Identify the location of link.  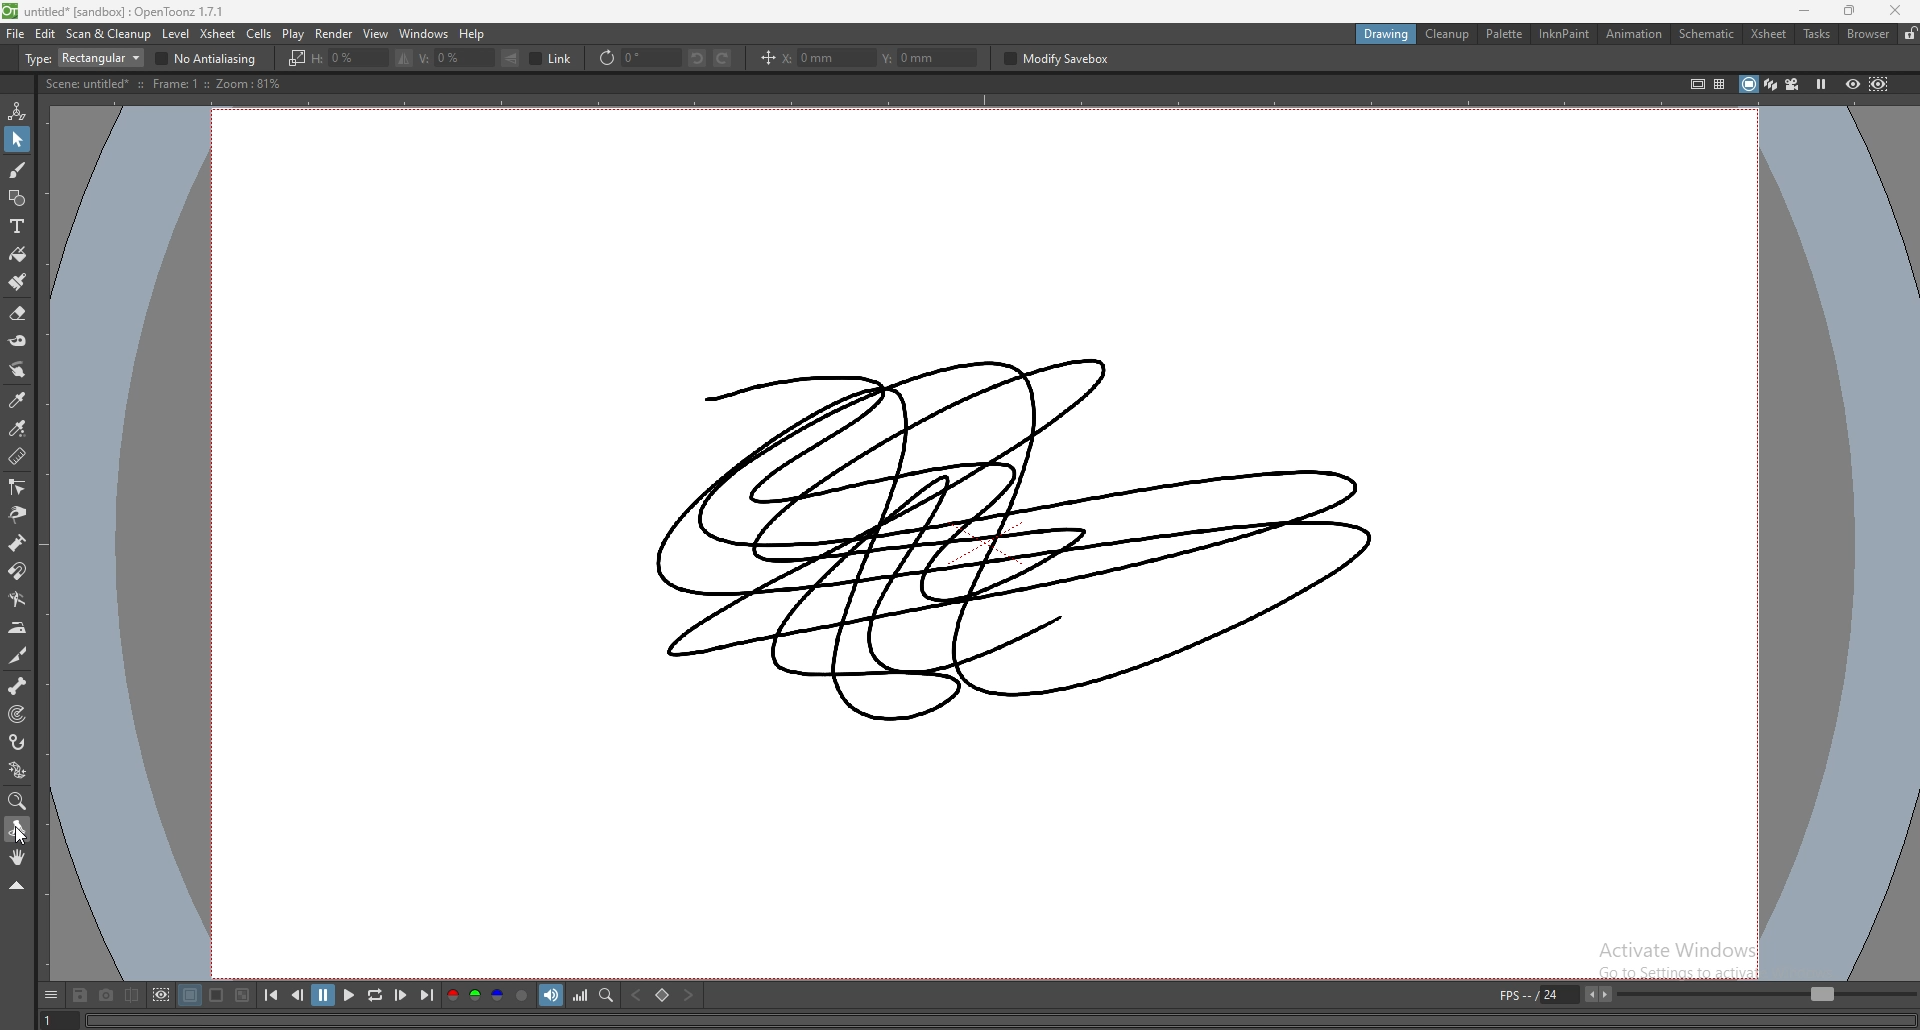
(554, 59).